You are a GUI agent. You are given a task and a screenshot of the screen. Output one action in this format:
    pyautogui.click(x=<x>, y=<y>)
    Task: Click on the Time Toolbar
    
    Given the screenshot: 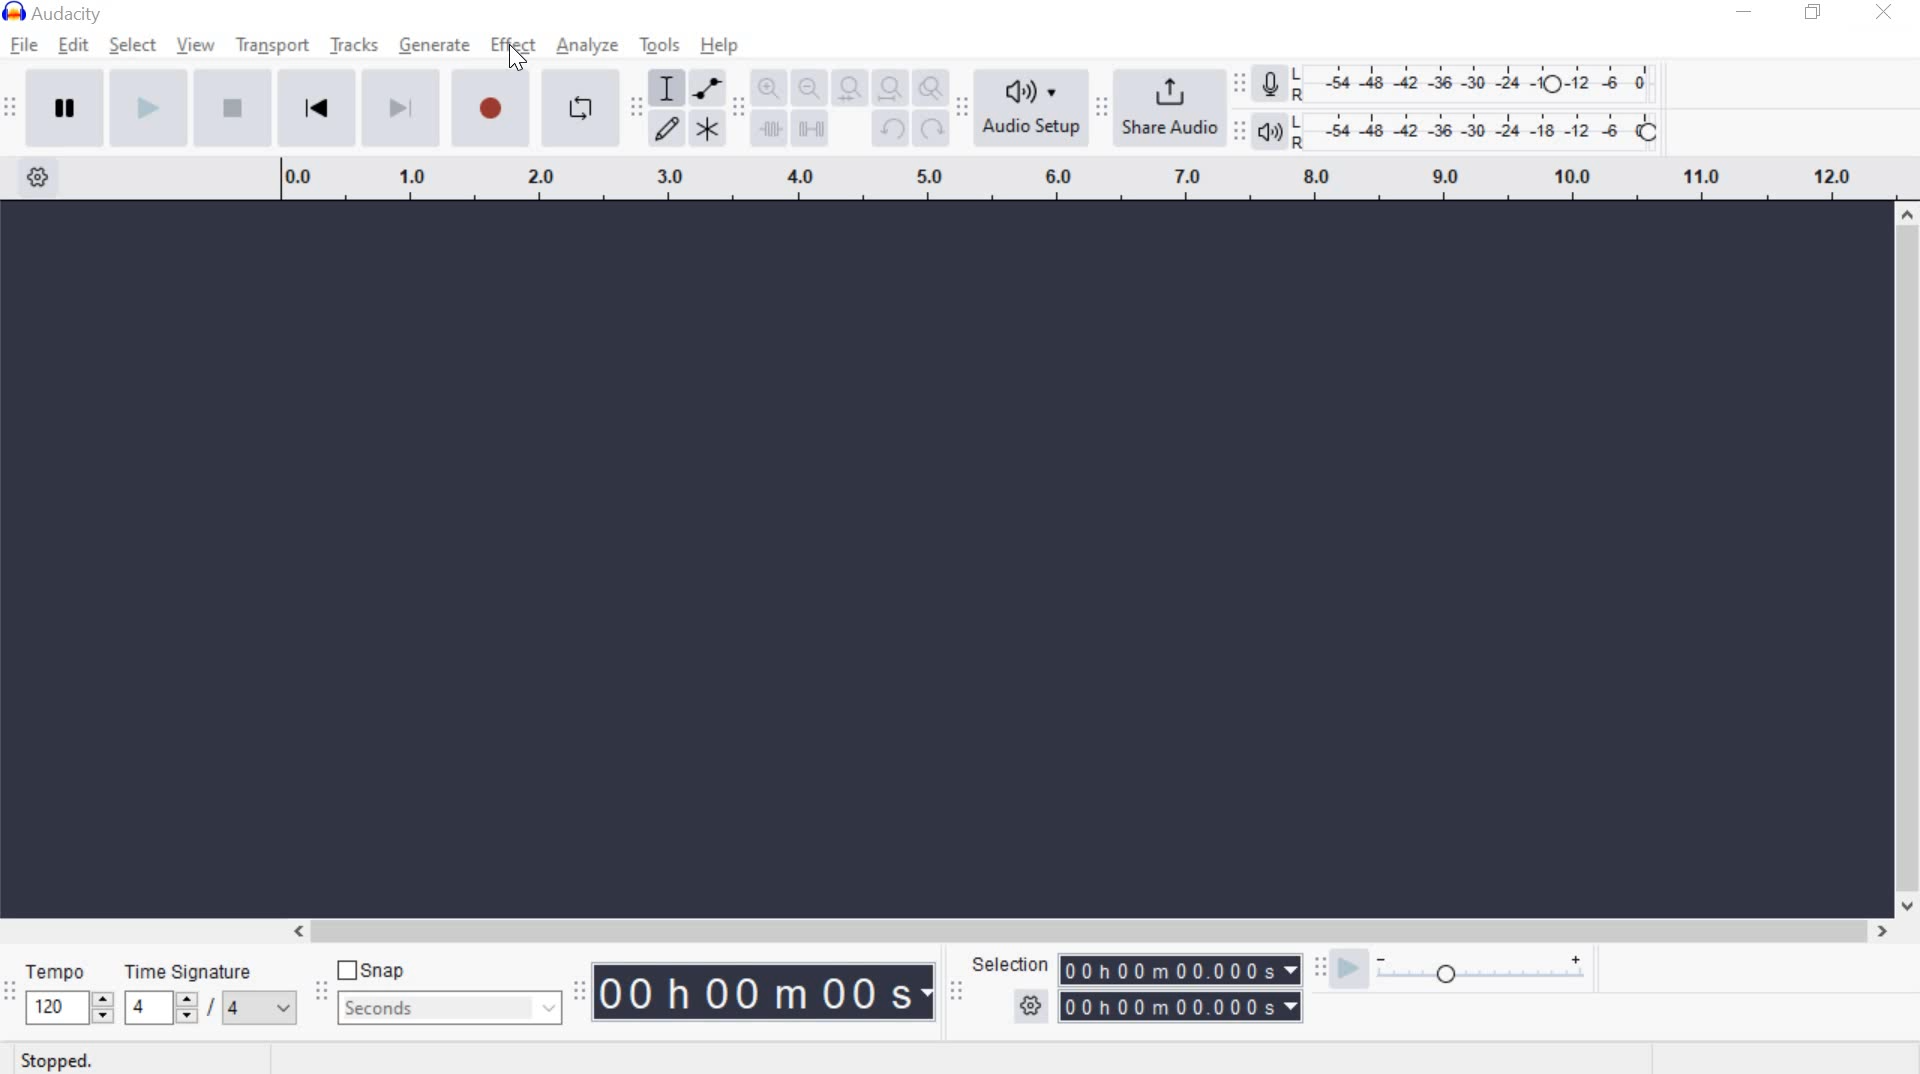 What is the action you would take?
    pyautogui.click(x=578, y=991)
    